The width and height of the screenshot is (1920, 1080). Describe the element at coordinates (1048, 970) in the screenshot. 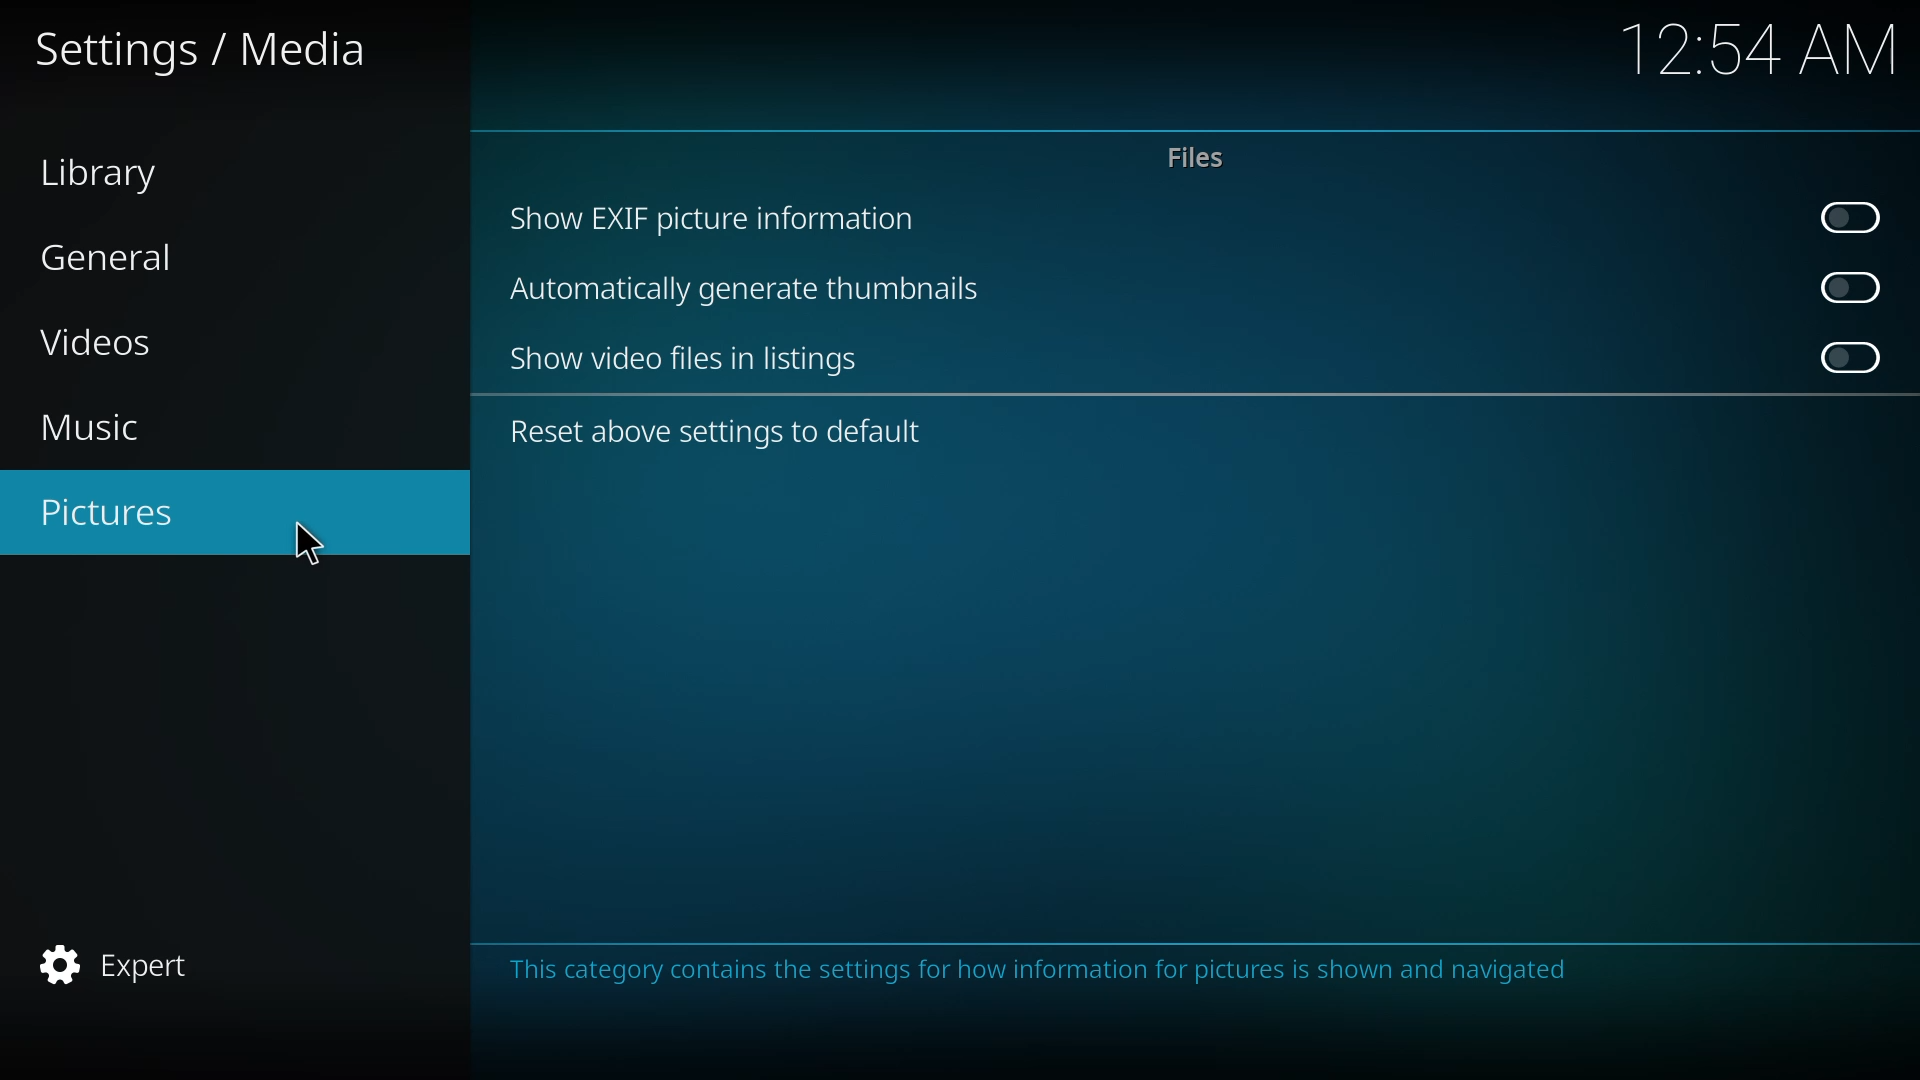

I see `info` at that location.